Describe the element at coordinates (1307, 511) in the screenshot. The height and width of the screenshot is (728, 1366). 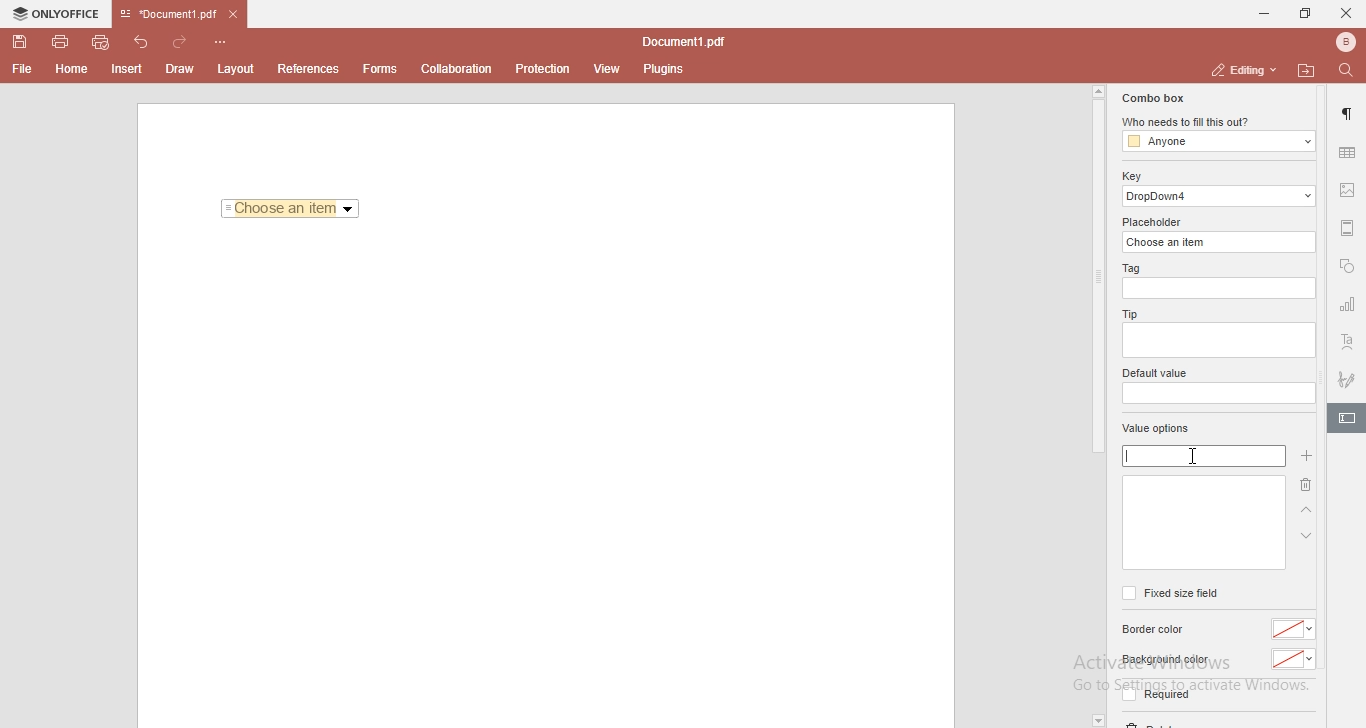
I see `arrow up` at that location.